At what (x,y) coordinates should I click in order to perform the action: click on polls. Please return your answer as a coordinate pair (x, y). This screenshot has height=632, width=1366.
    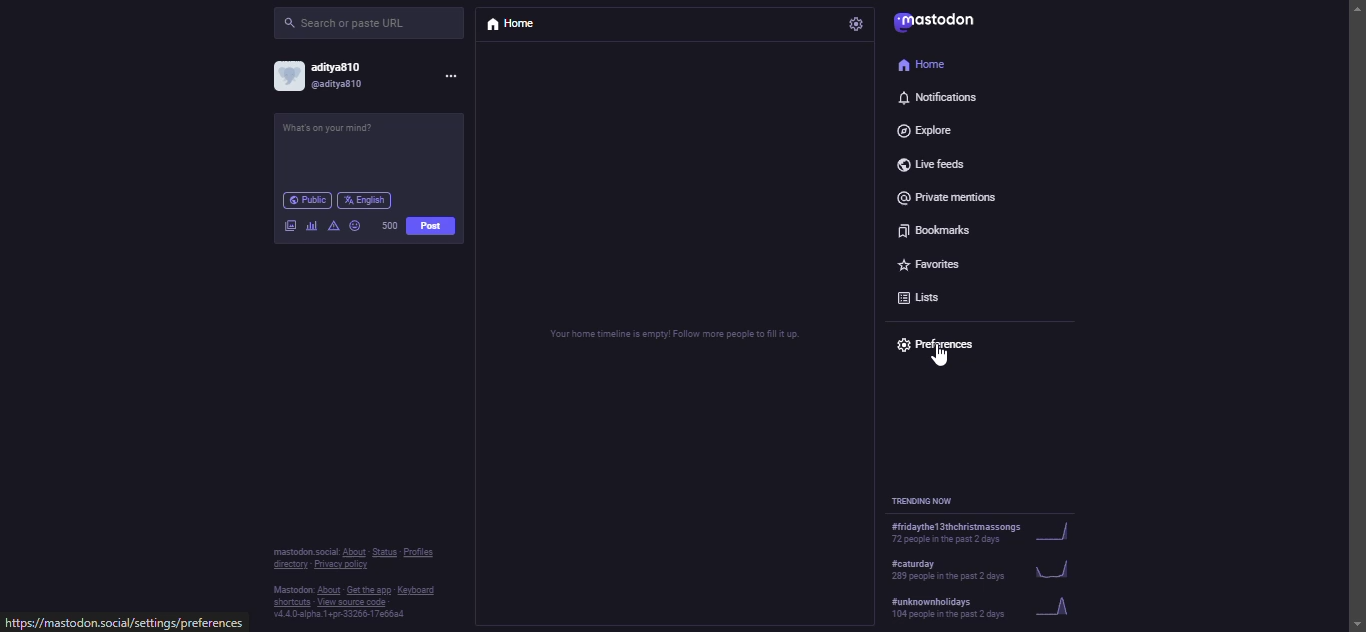
    Looking at the image, I should click on (310, 225).